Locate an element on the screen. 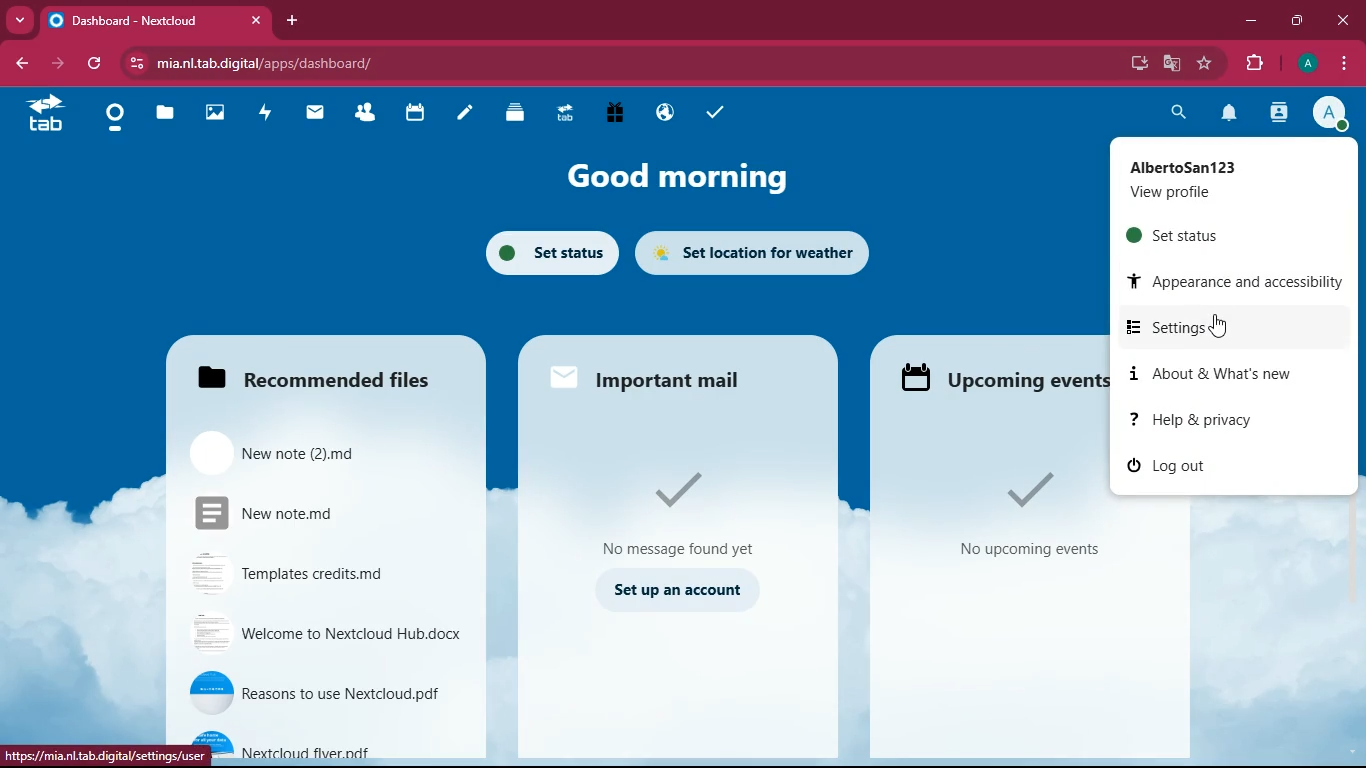  notes is located at coordinates (464, 116).